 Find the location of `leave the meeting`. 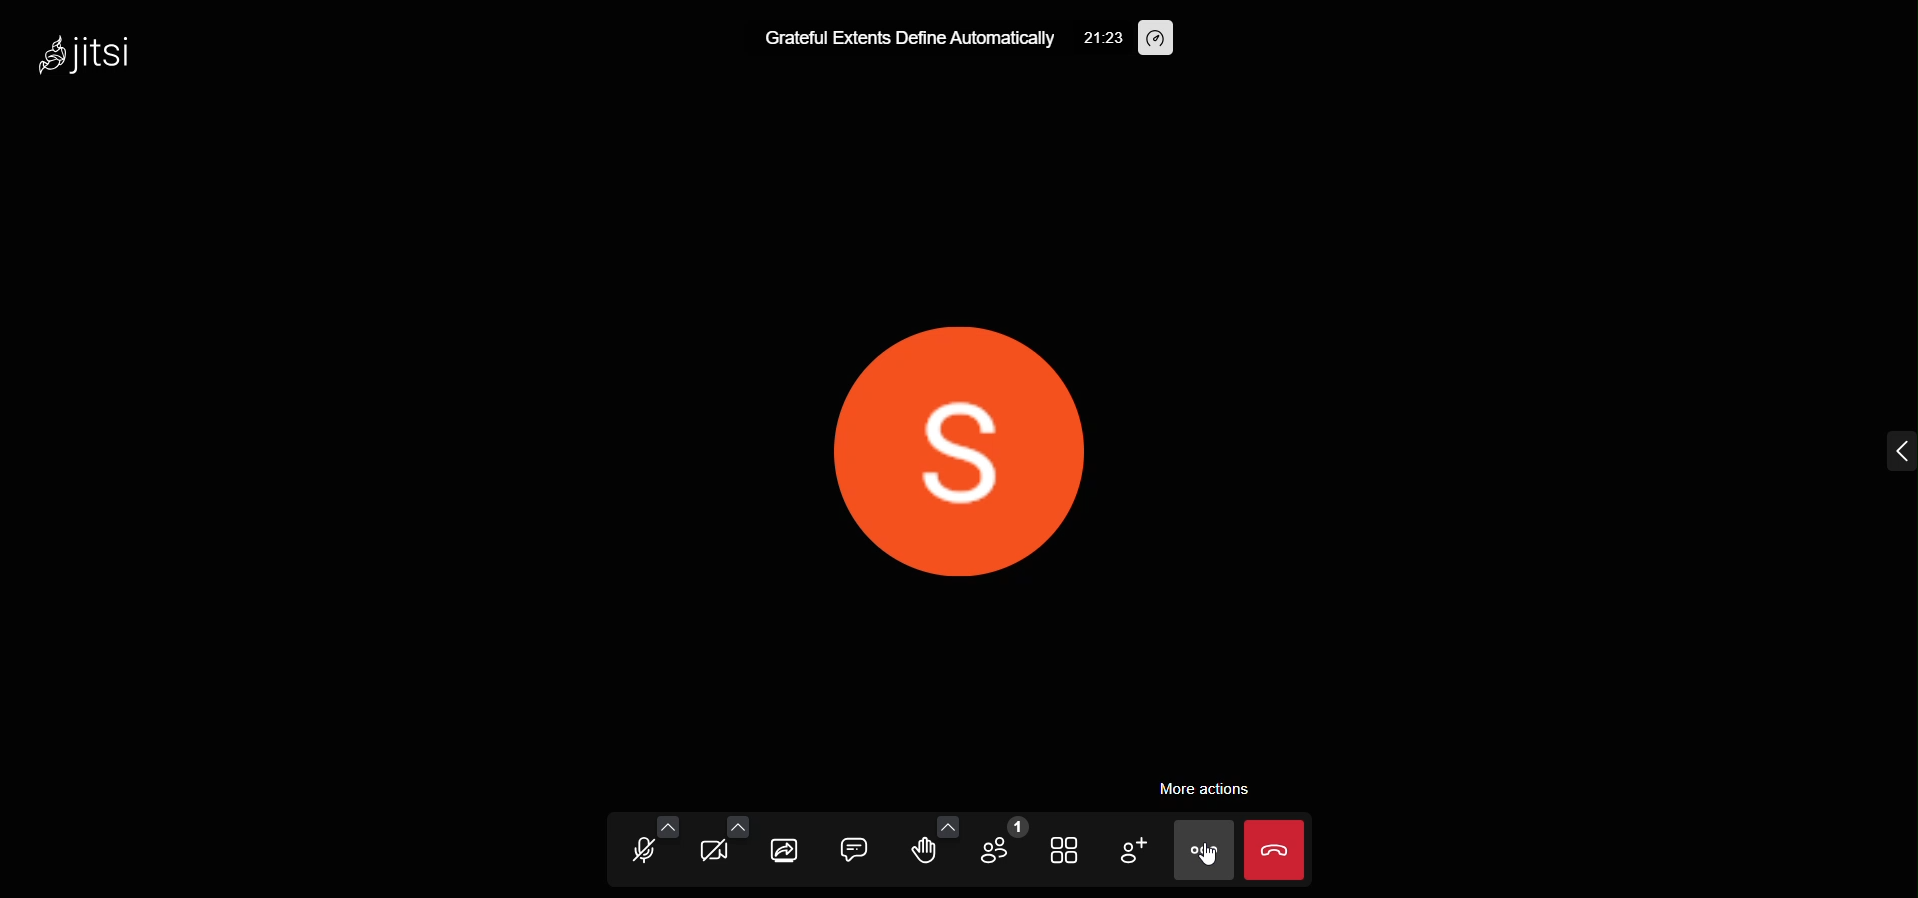

leave the meeting is located at coordinates (1274, 848).